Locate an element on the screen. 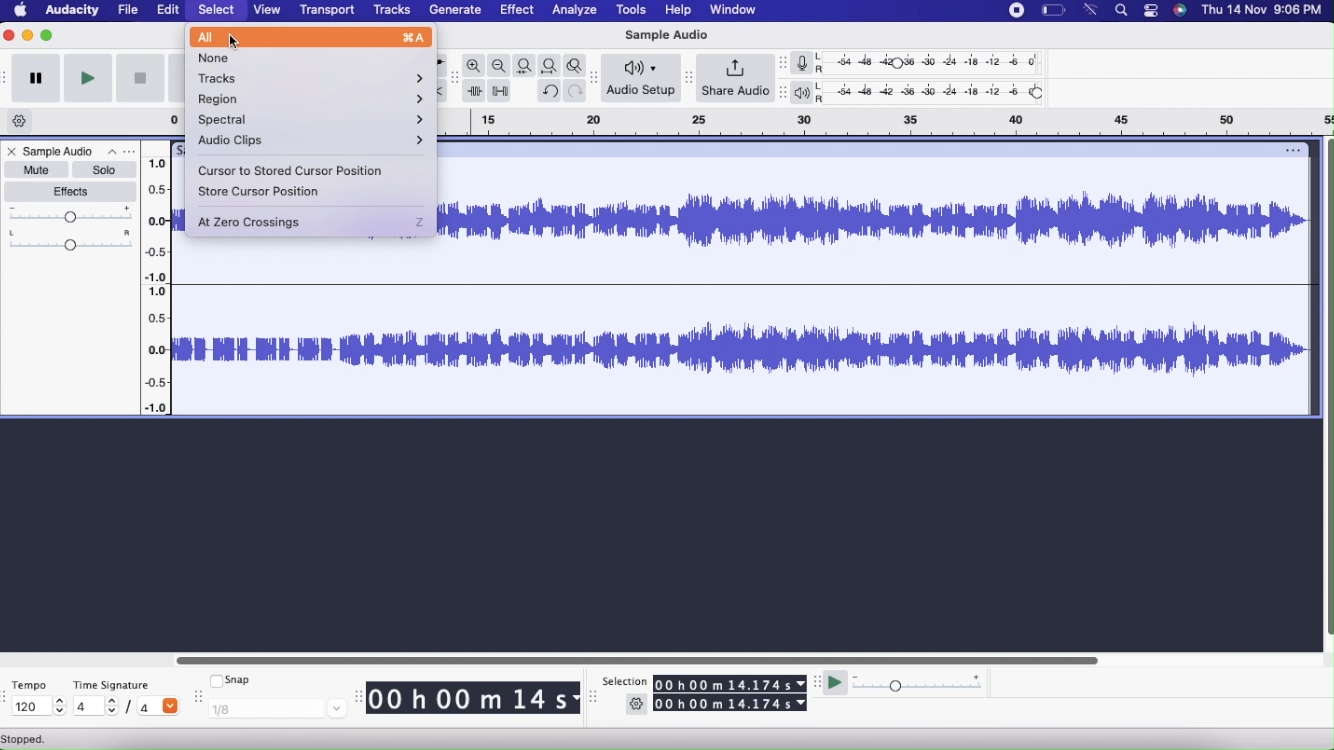  Generate is located at coordinates (456, 11).